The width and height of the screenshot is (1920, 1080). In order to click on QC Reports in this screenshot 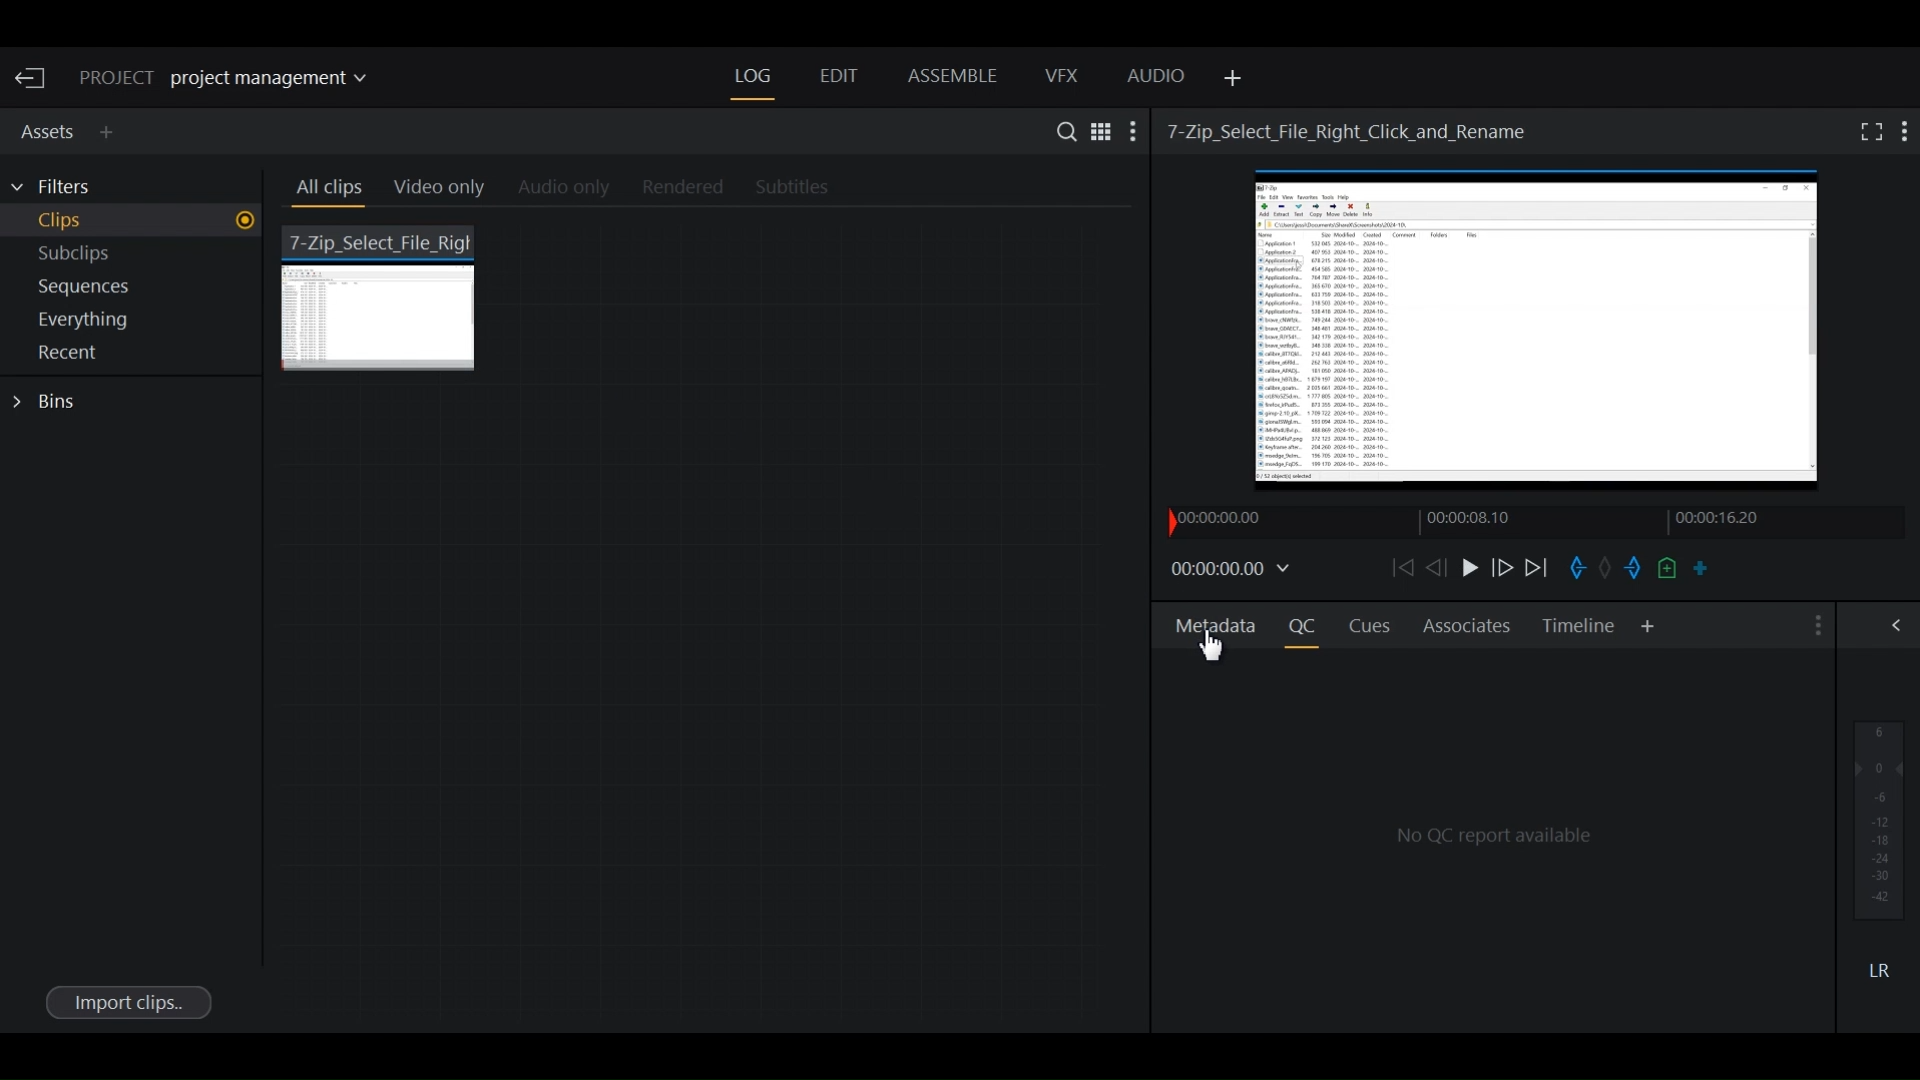, I will do `click(1498, 833)`.